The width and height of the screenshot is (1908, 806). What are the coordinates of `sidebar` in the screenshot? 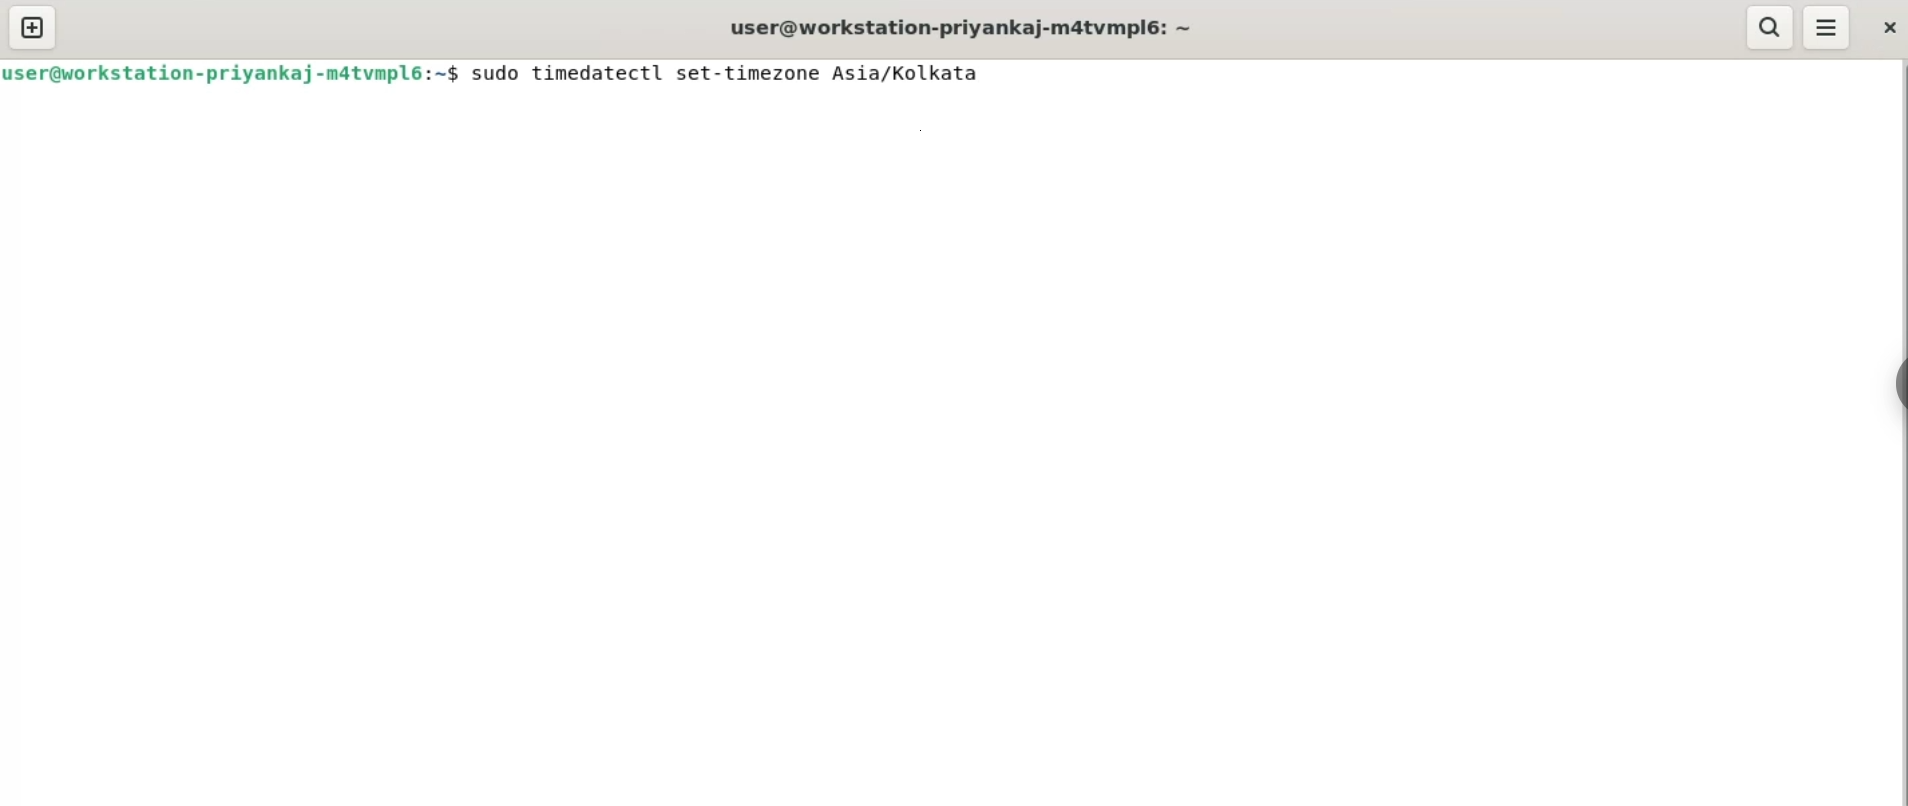 It's located at (1905, 379).